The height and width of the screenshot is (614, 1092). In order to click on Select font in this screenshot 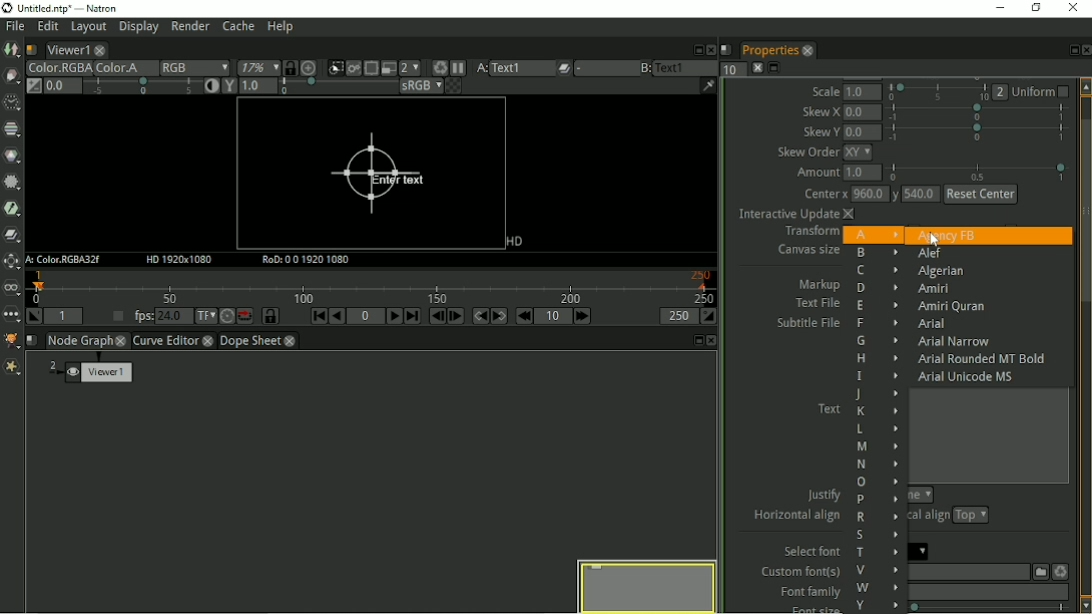, I will do `click(809, 551)`.